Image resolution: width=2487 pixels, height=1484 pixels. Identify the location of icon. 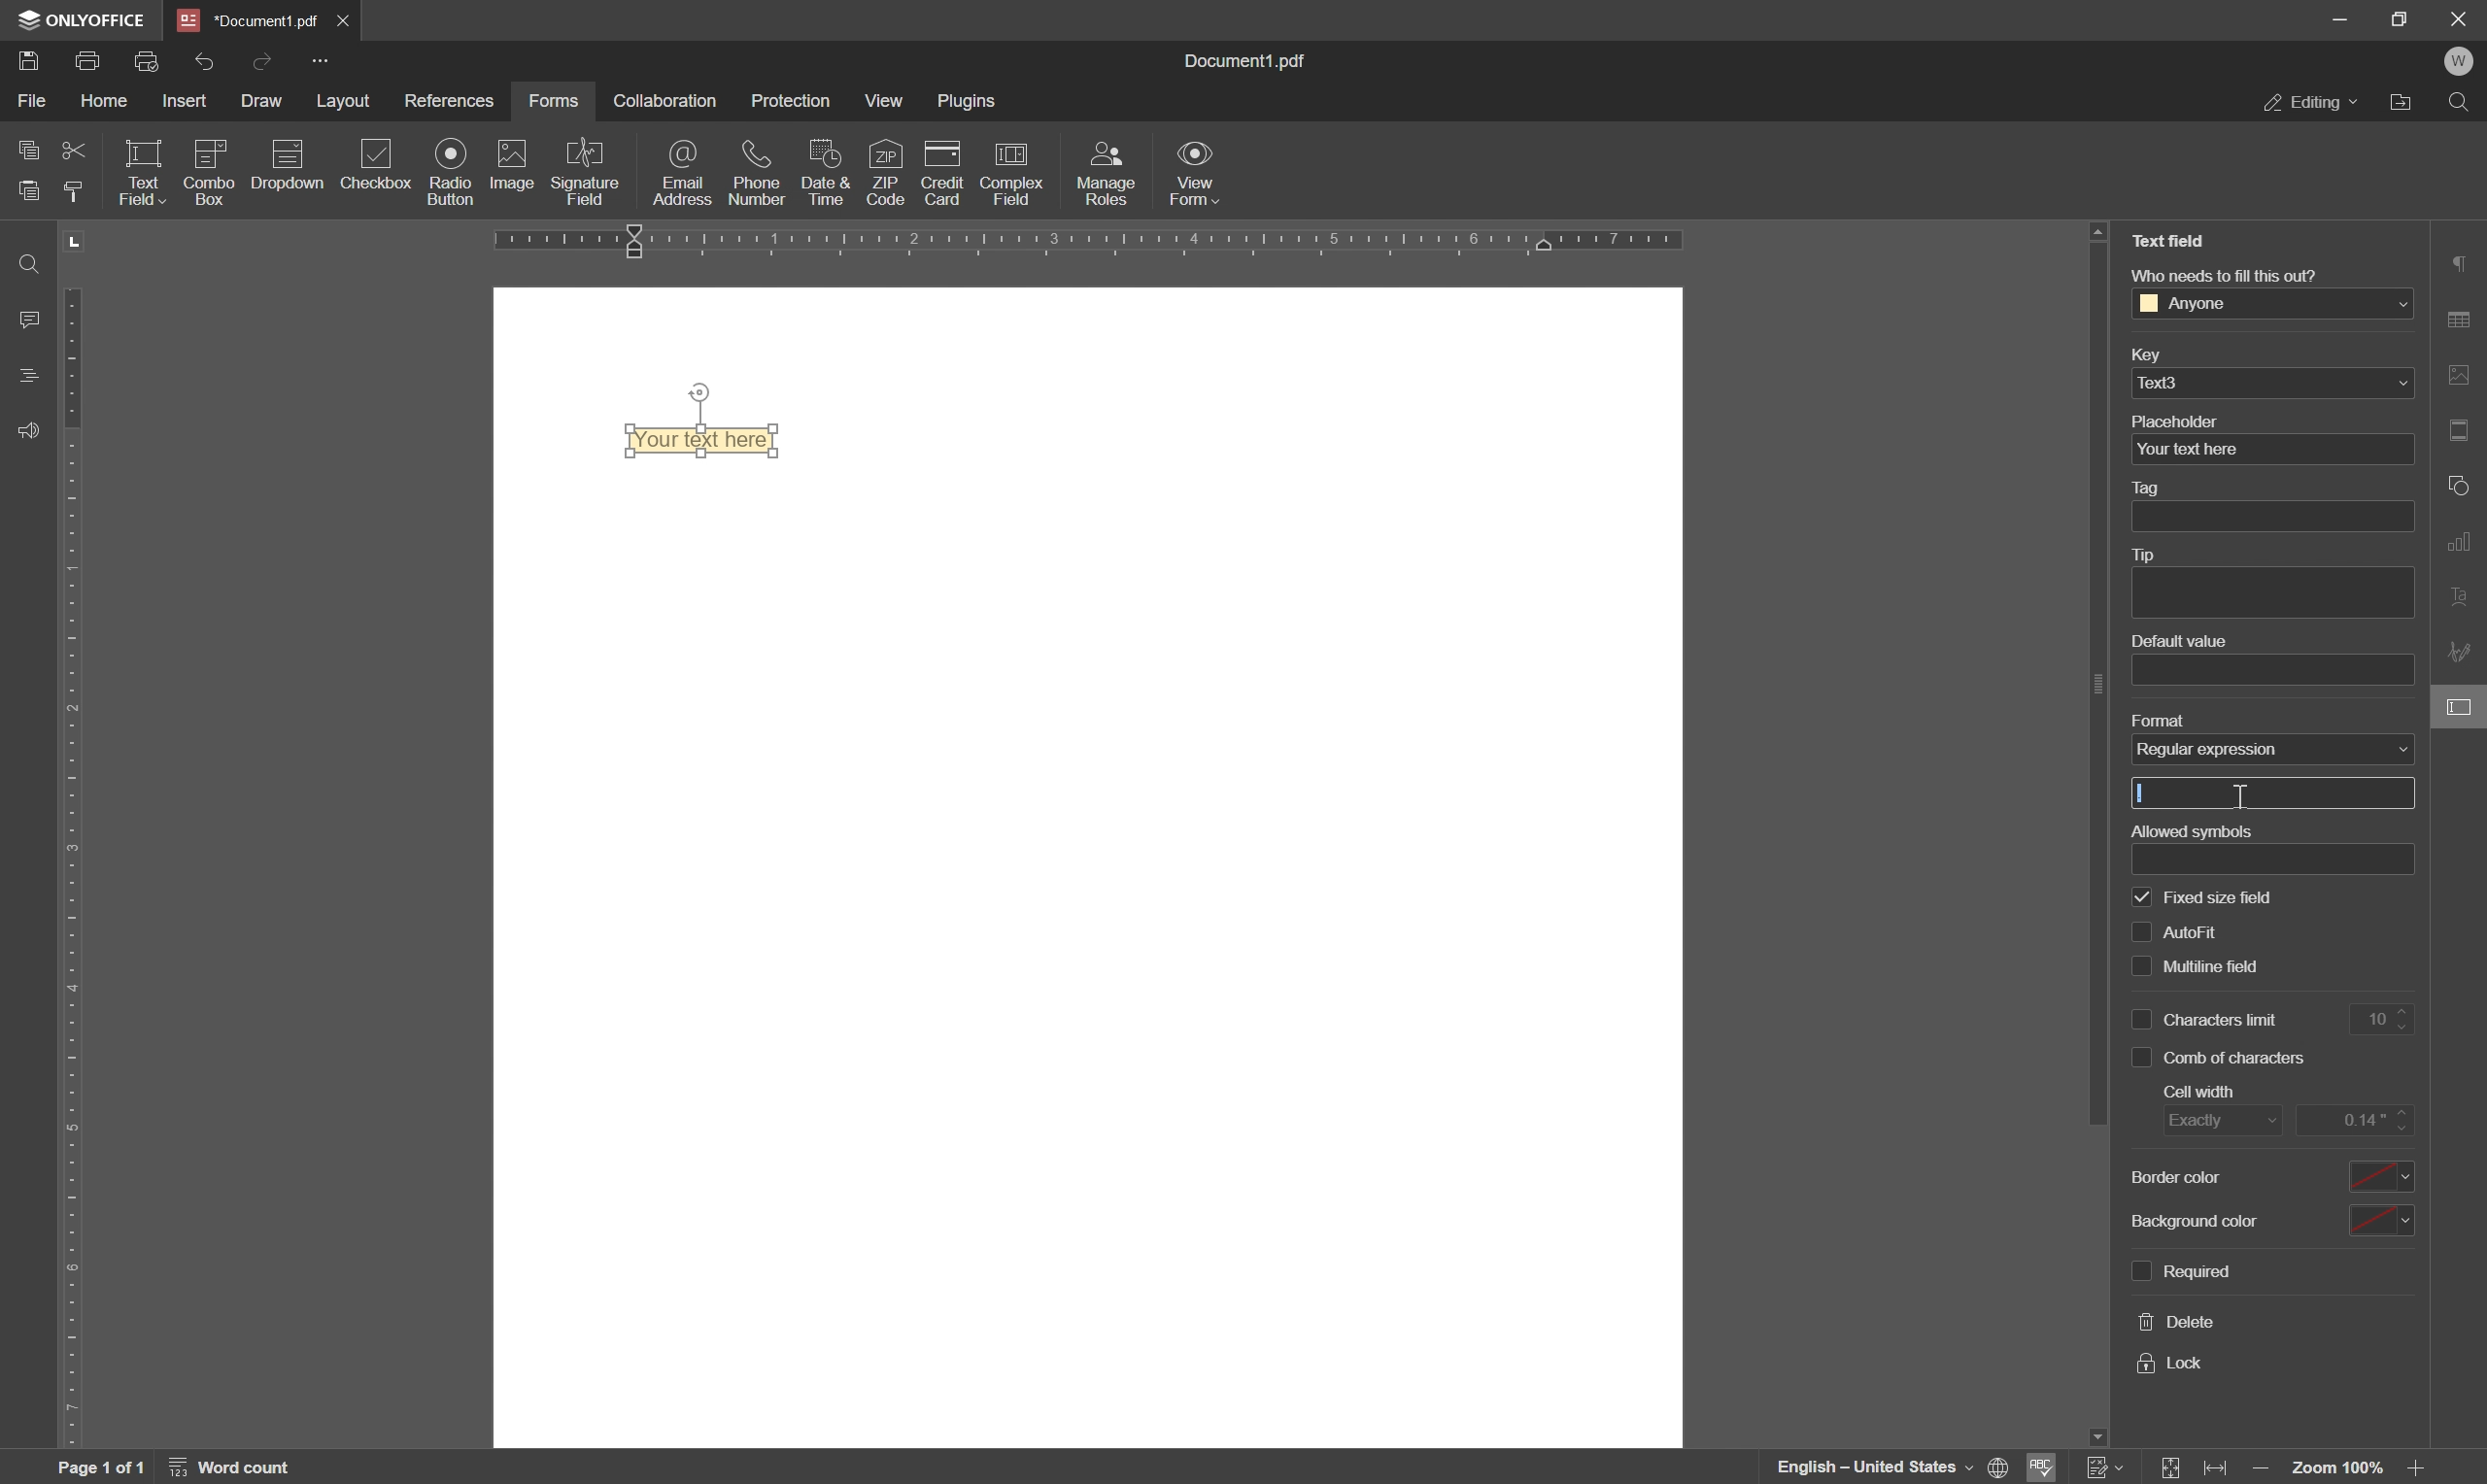
(207, 170).